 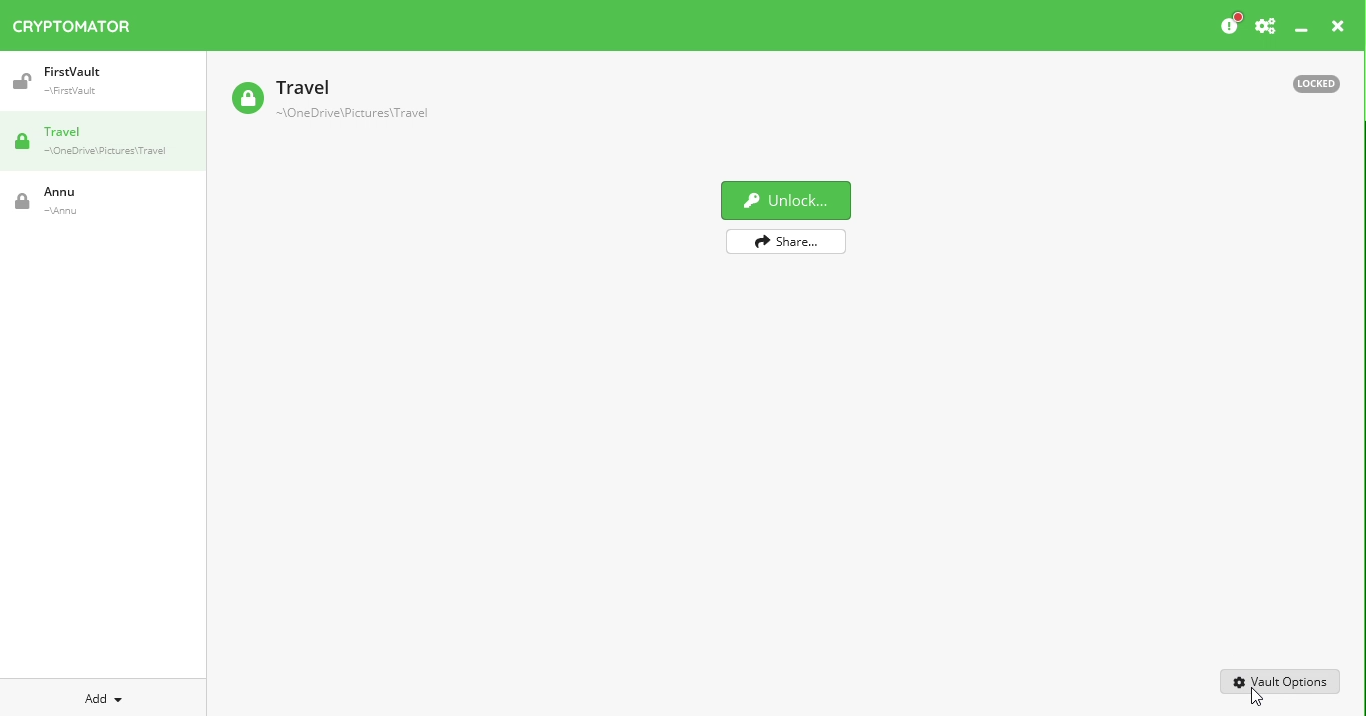 What do you see at coordinates (1281, 680) in the screenshot?
I see `Vault options` at bounding box center [1281, 680].